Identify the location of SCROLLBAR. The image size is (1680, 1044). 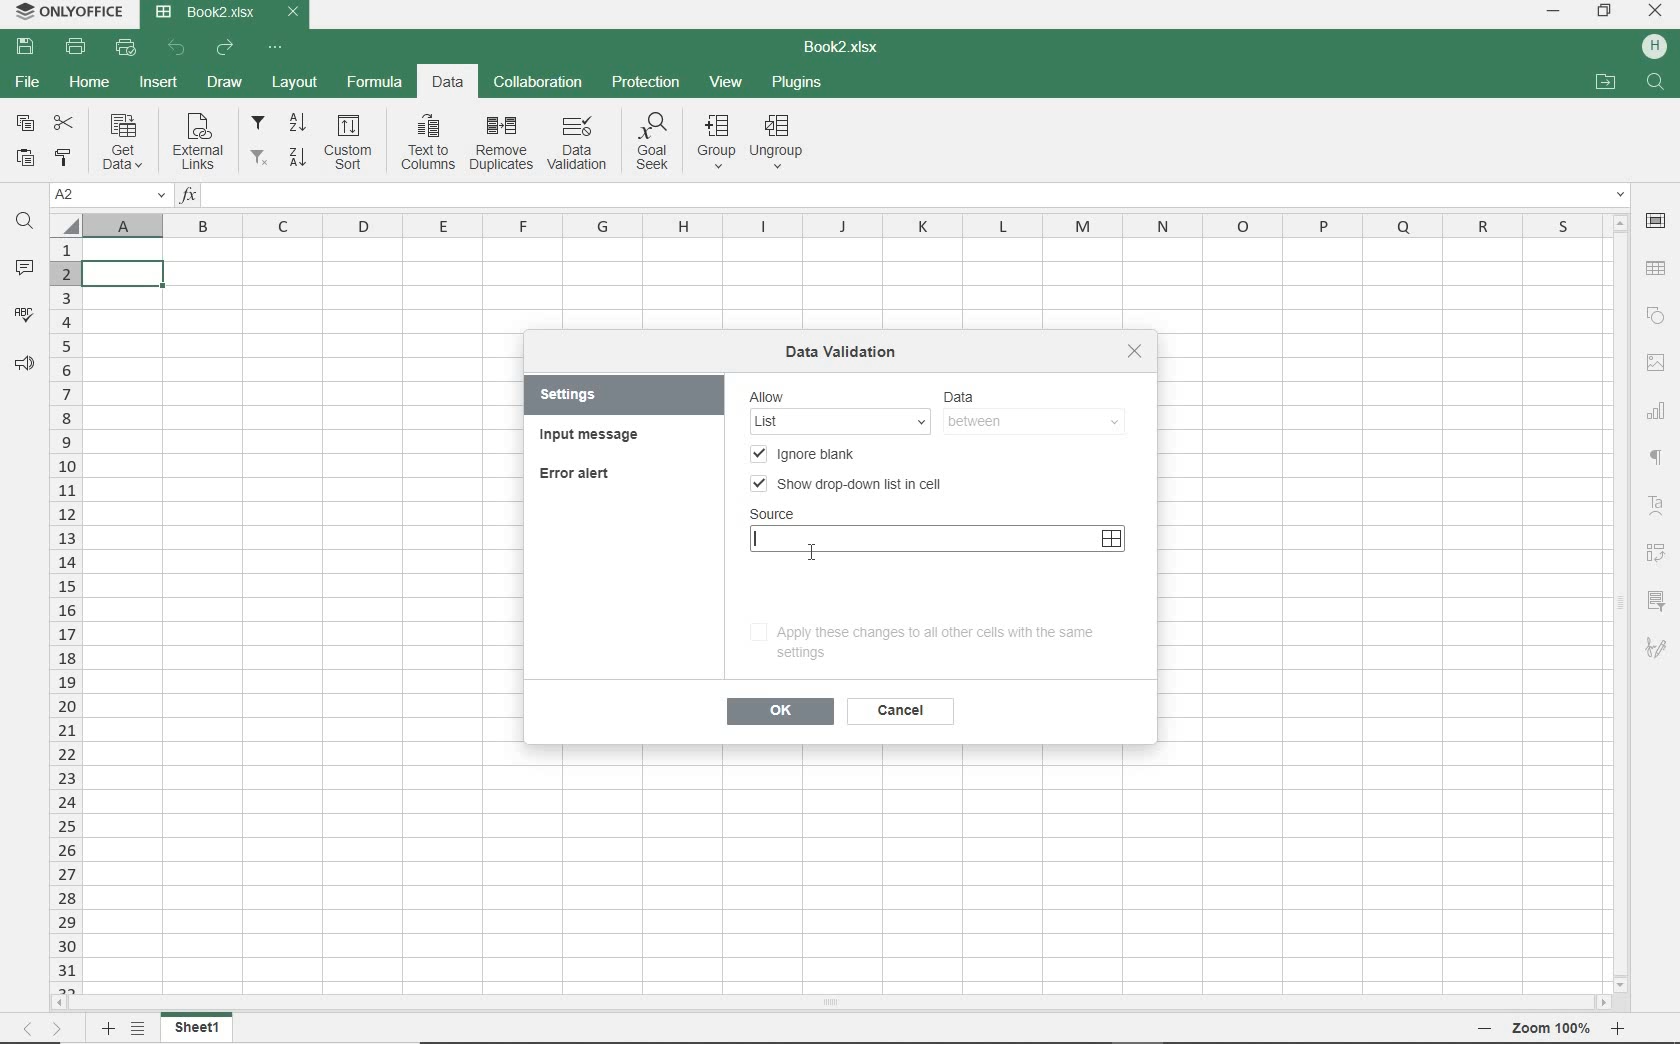
(827, 1000).